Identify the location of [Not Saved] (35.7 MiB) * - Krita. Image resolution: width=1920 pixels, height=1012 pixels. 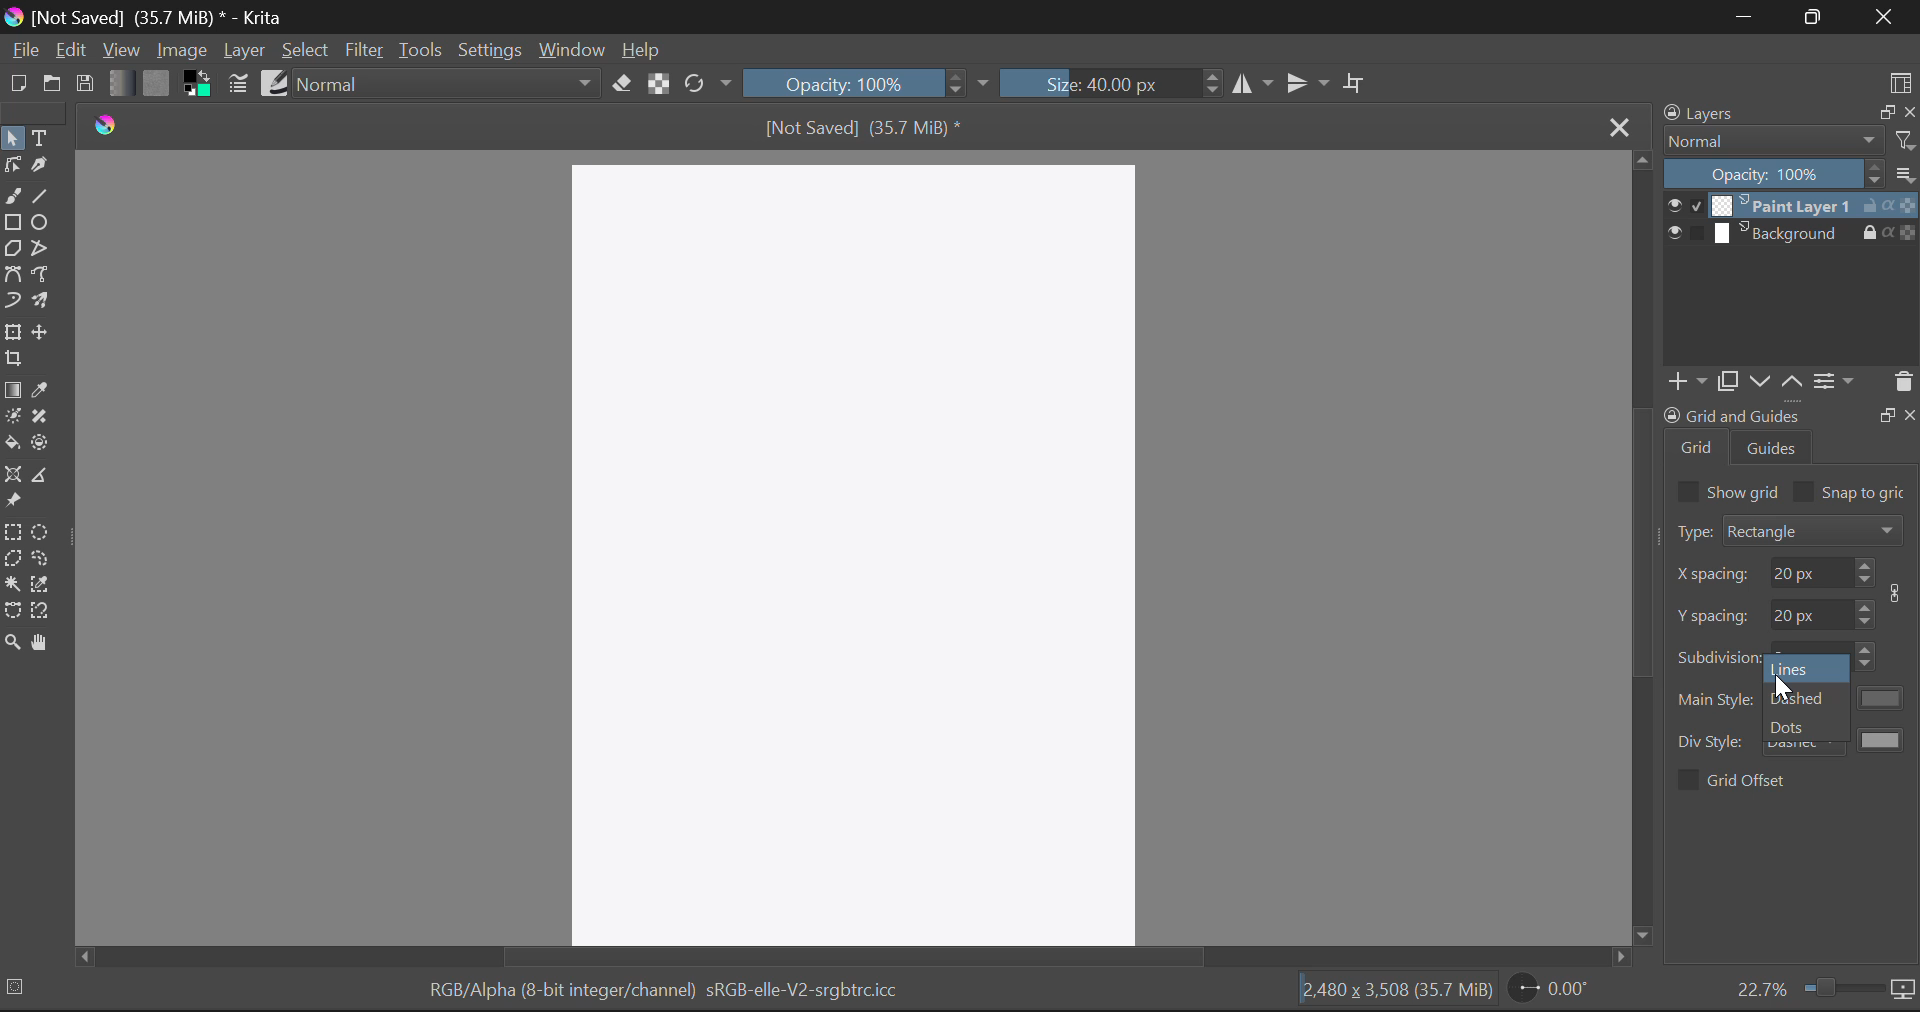
(146, 17).